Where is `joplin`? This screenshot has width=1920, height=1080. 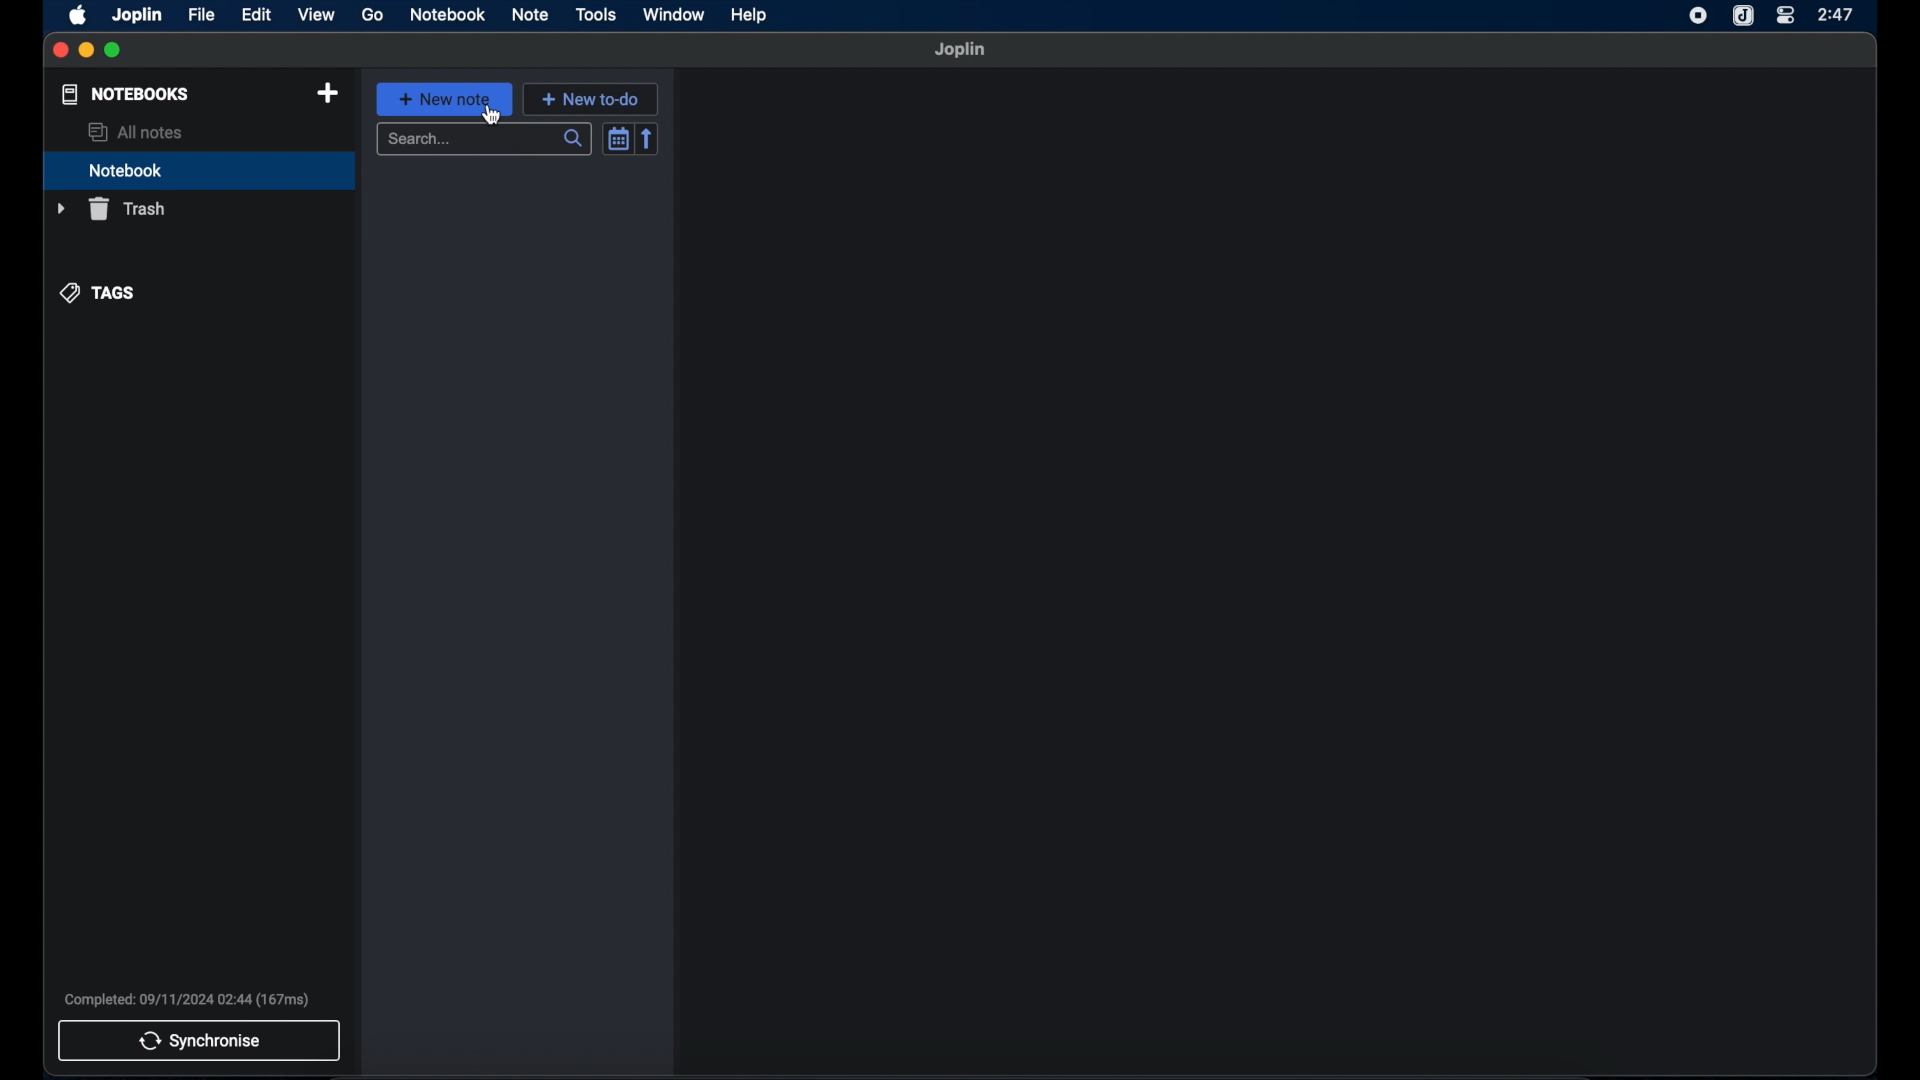
joplin is located at coordinates (961, 49).